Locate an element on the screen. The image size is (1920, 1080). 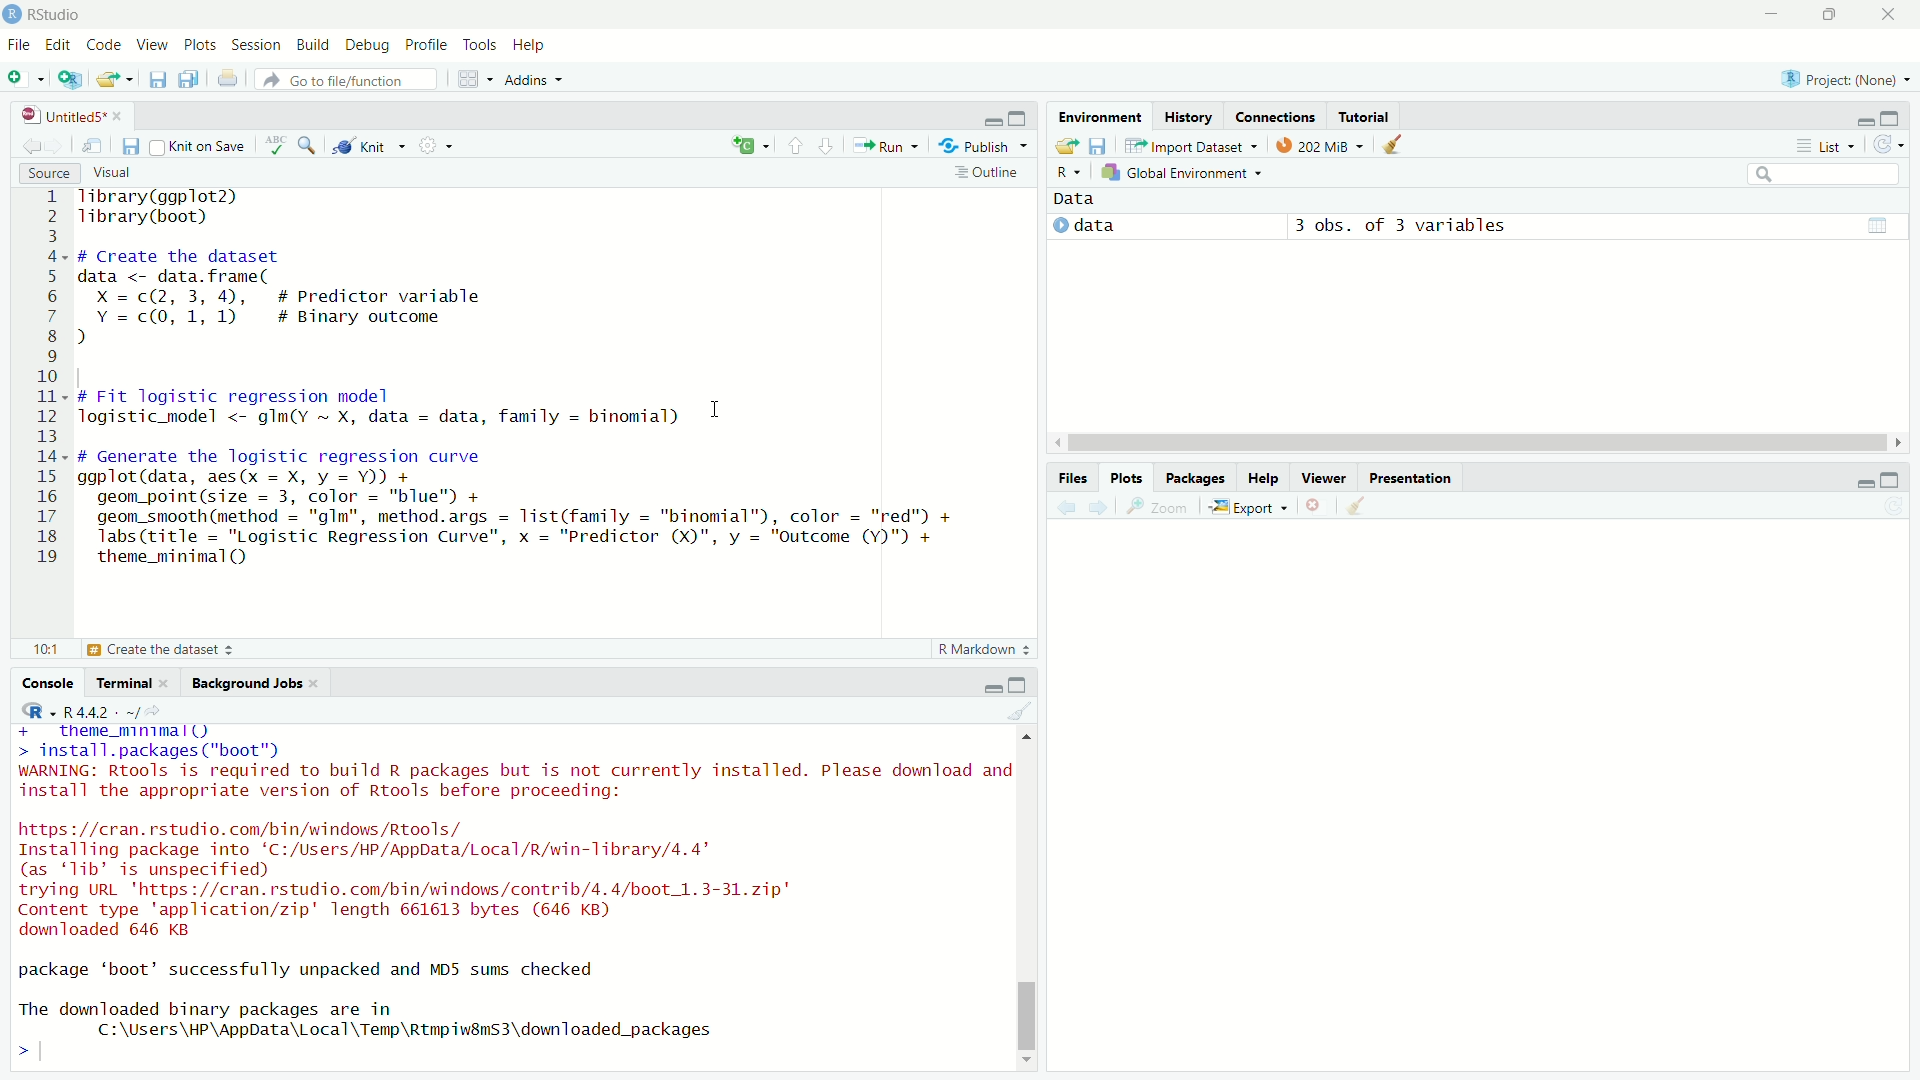
Publish is located at coordinates (982, 145).